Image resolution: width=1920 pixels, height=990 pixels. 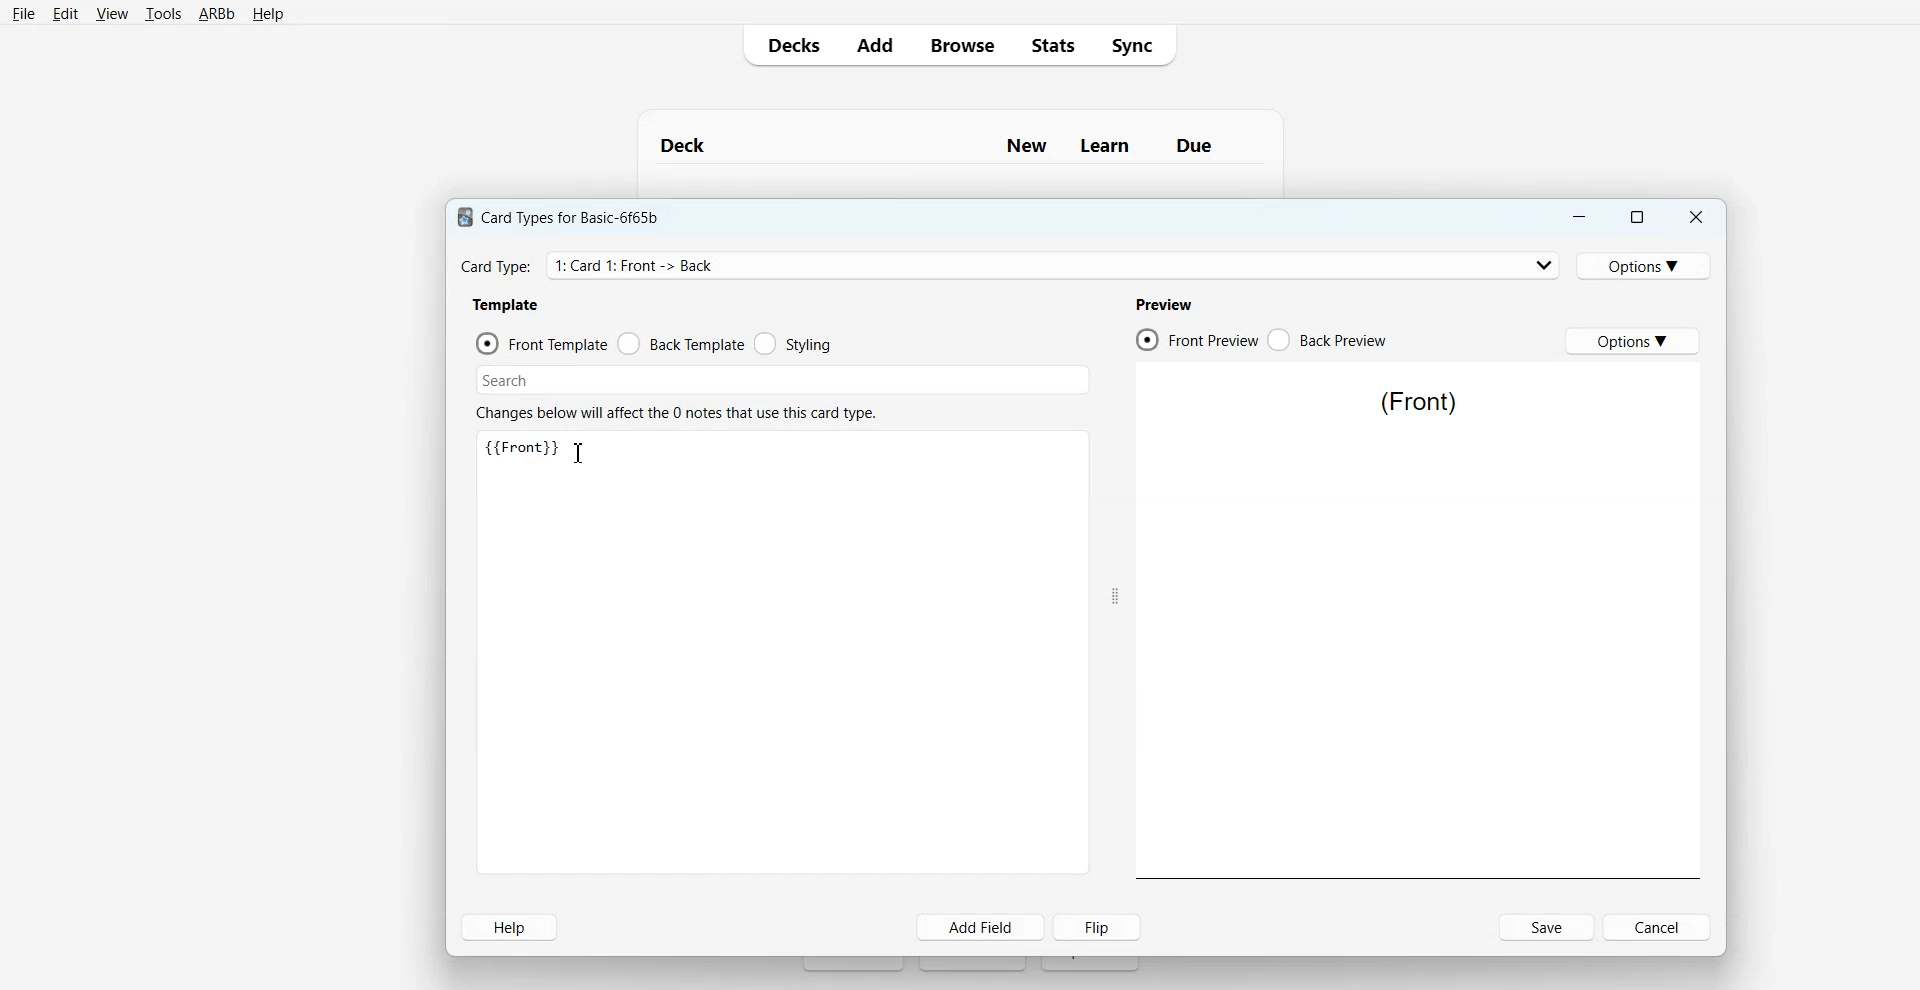 What do you see at coordinates (1049, 45) in the screenshot?
I see `Stats` at bounding box center [1049, 45].